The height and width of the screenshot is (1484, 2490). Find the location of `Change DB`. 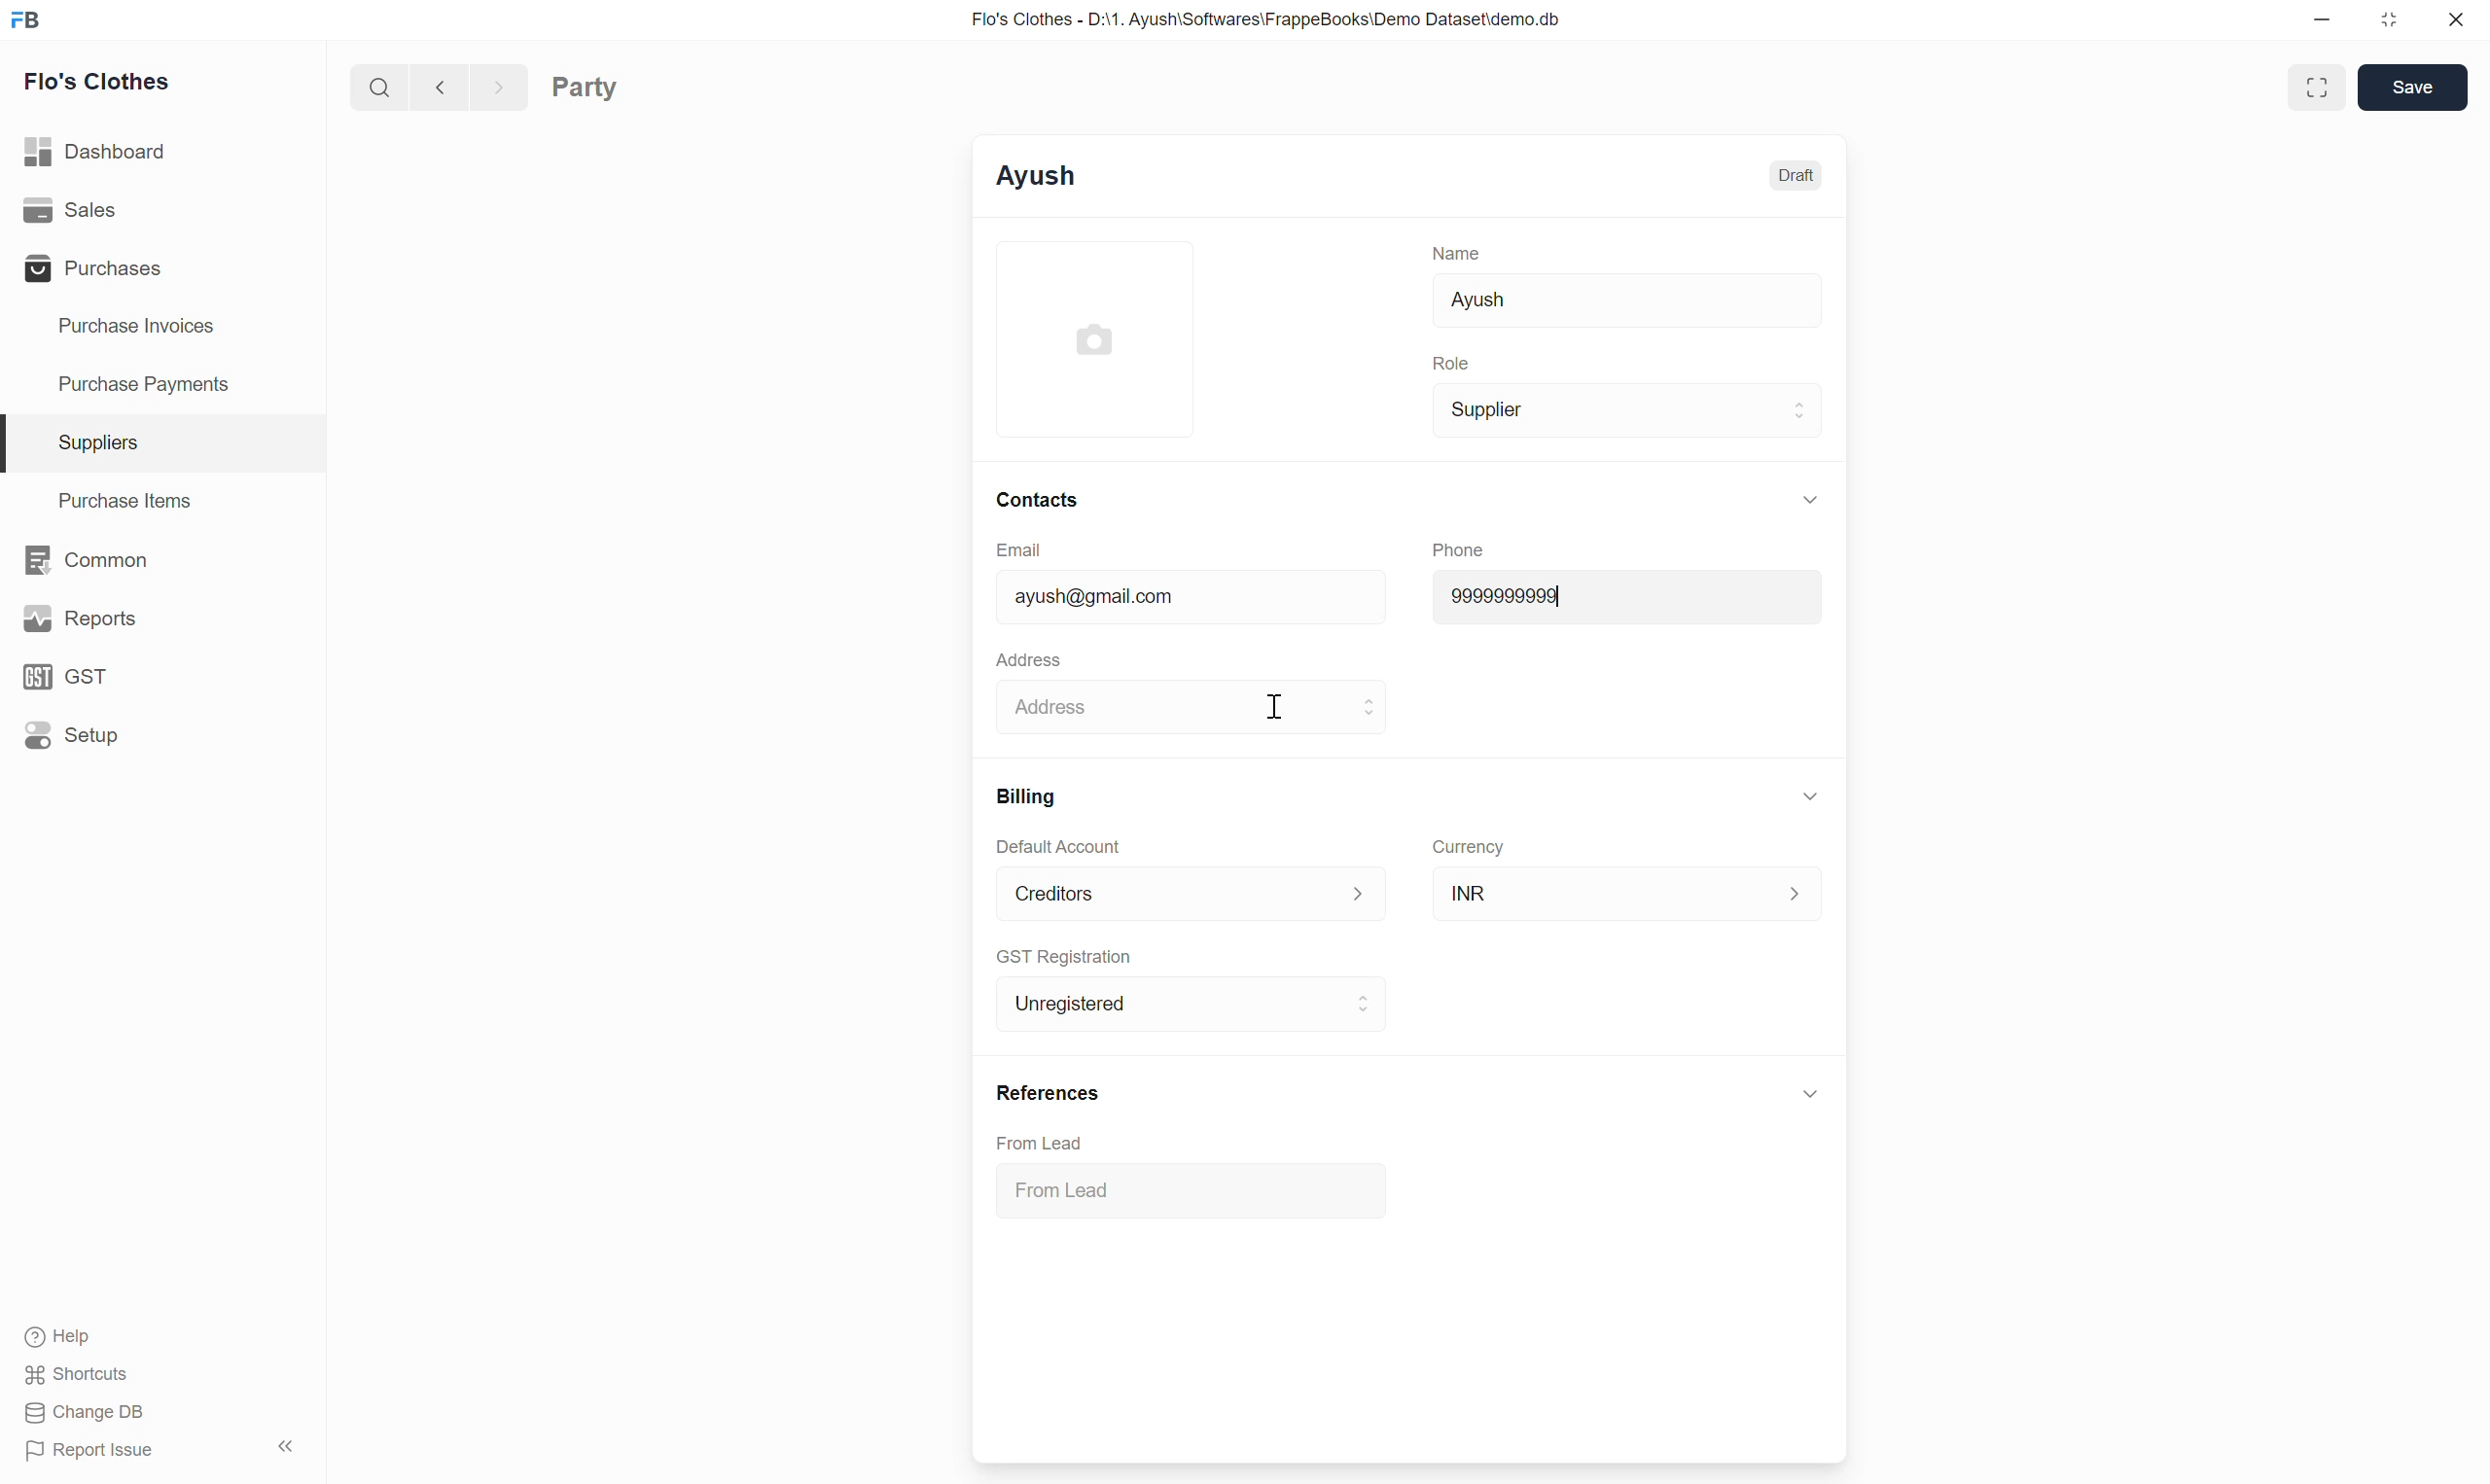

Change DB is located at coordinates (89, 1412).